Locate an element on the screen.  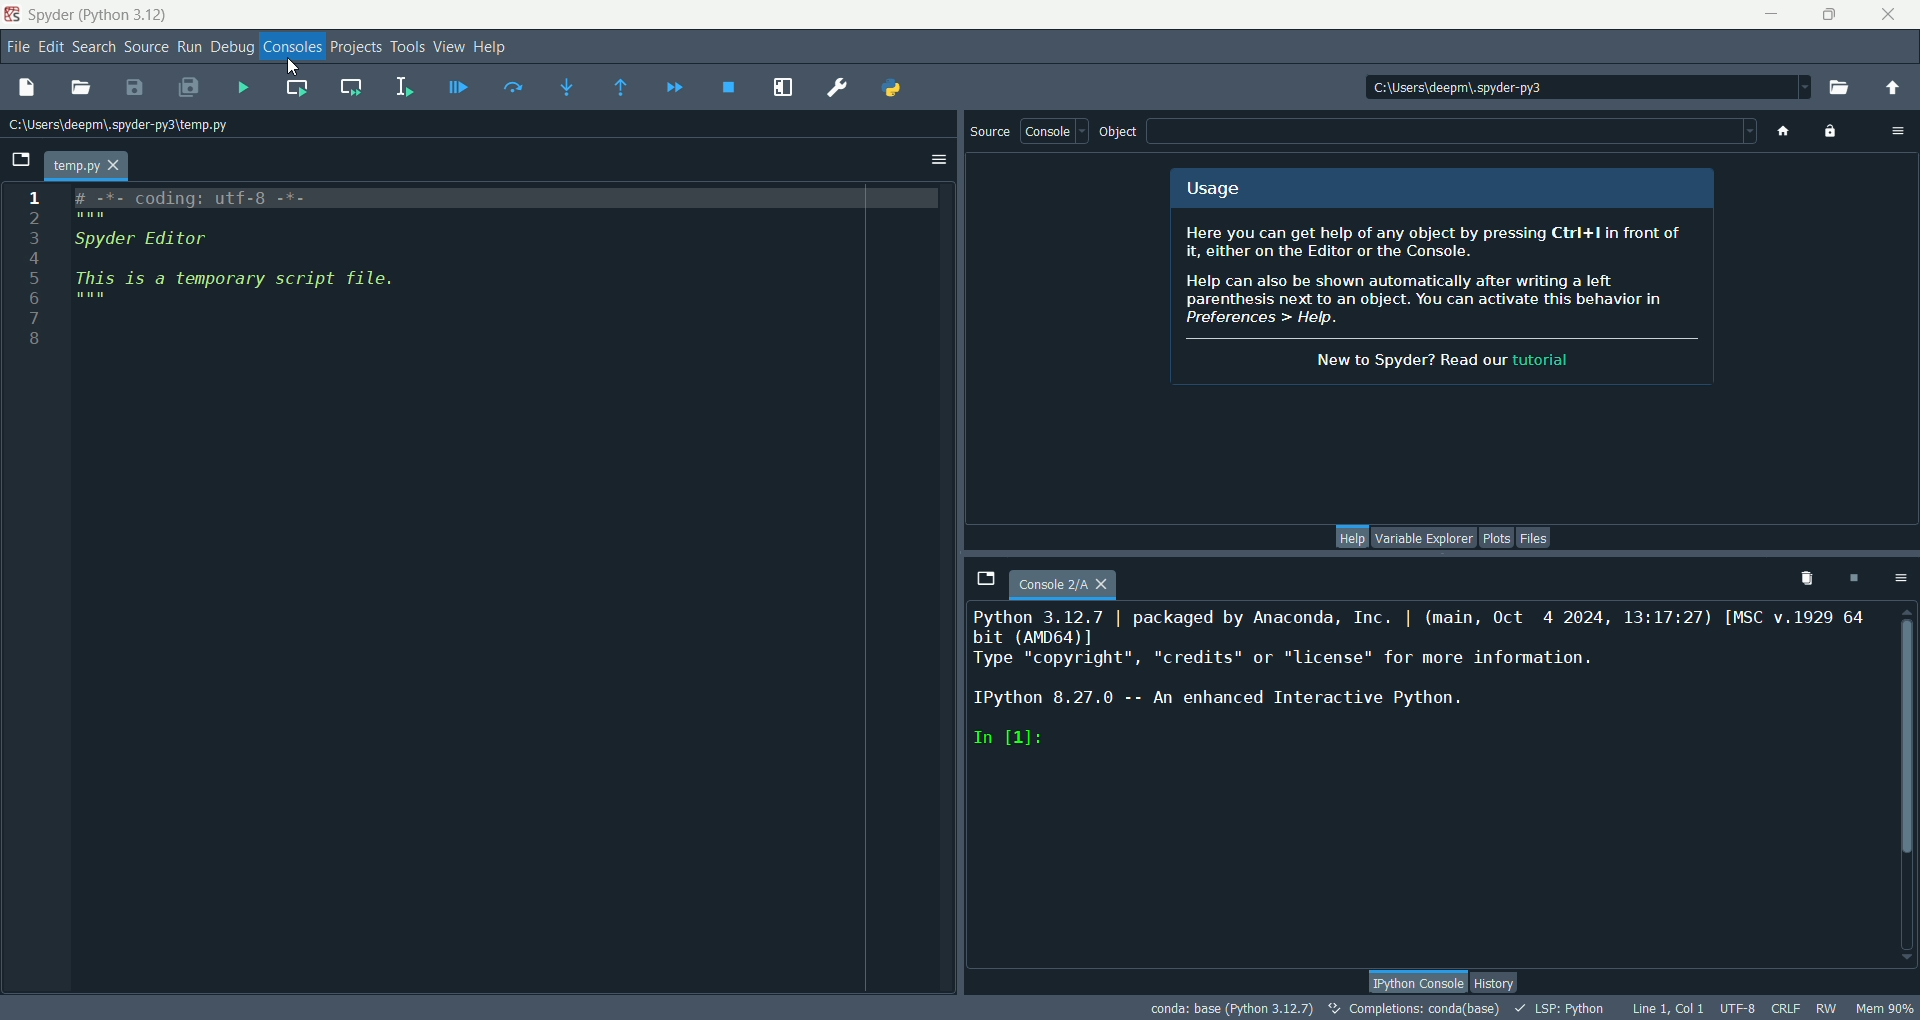
object is located at coordinates (1120, 131).